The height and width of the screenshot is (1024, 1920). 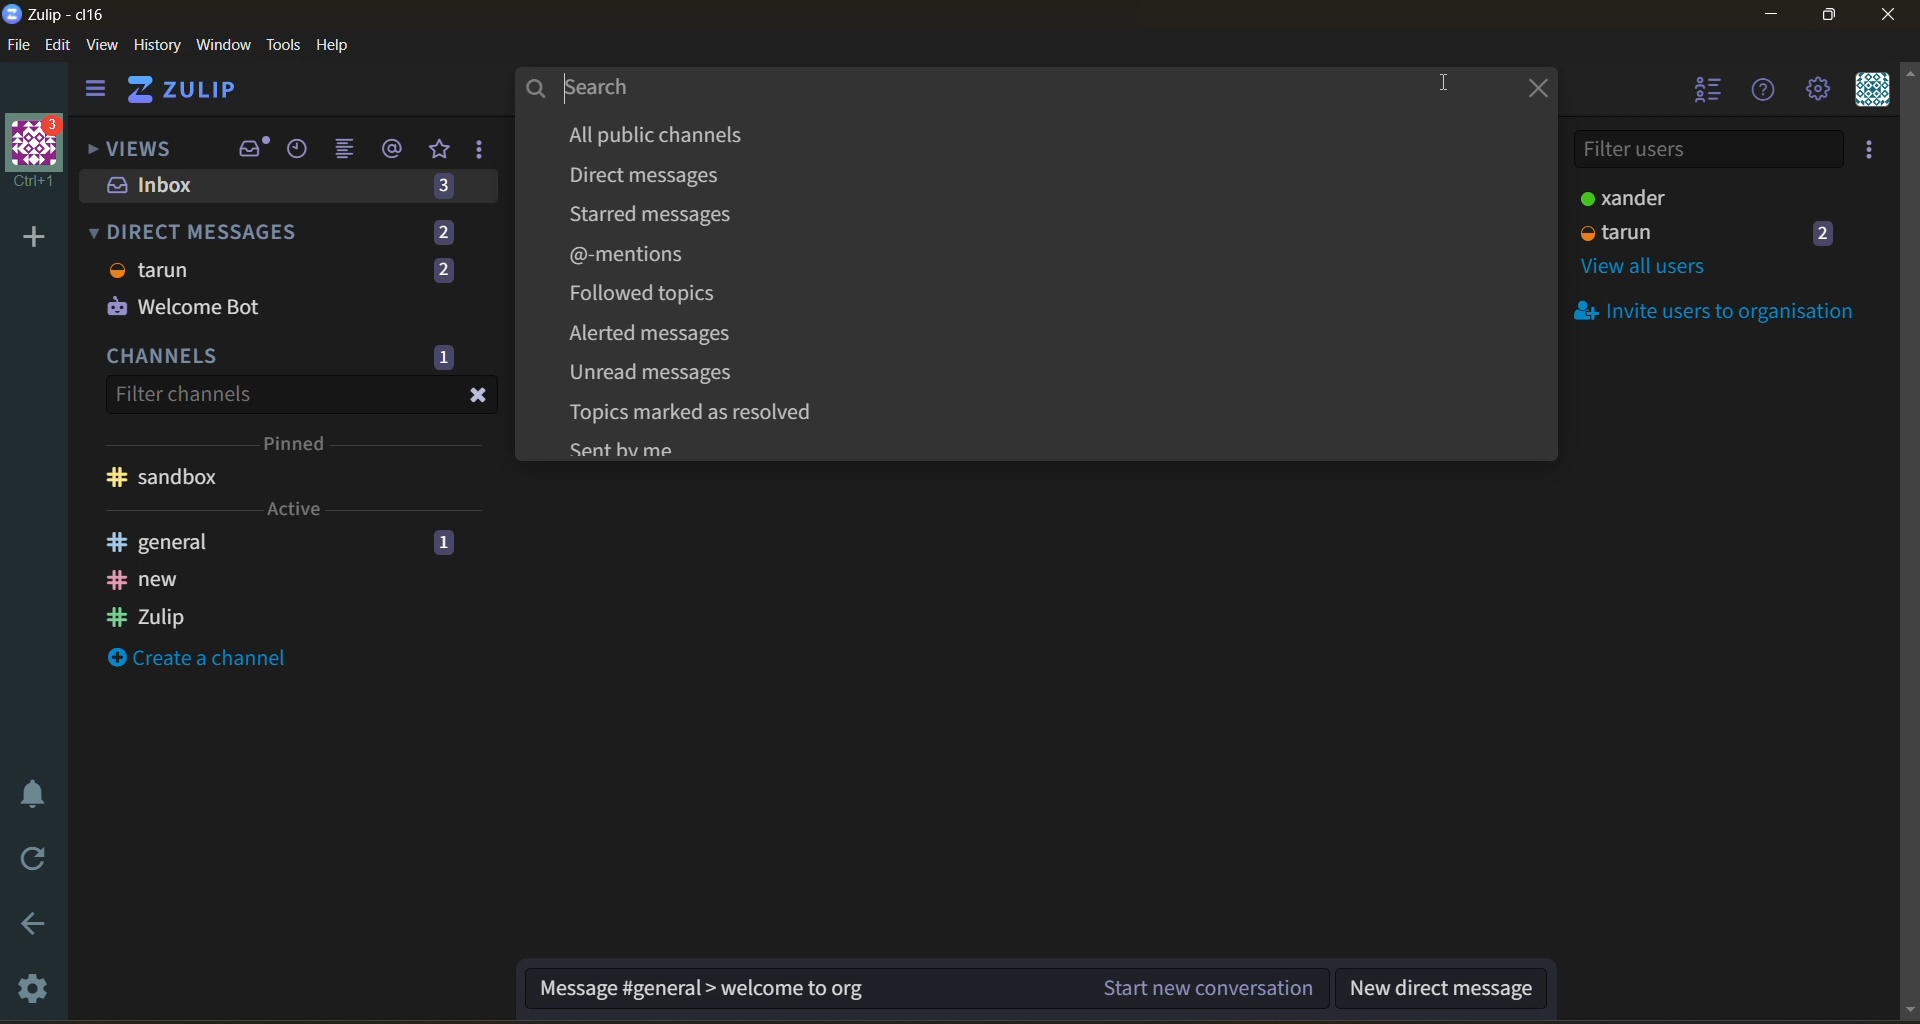 I want to click on invite users to organisation, so click(x=1871, y=149).